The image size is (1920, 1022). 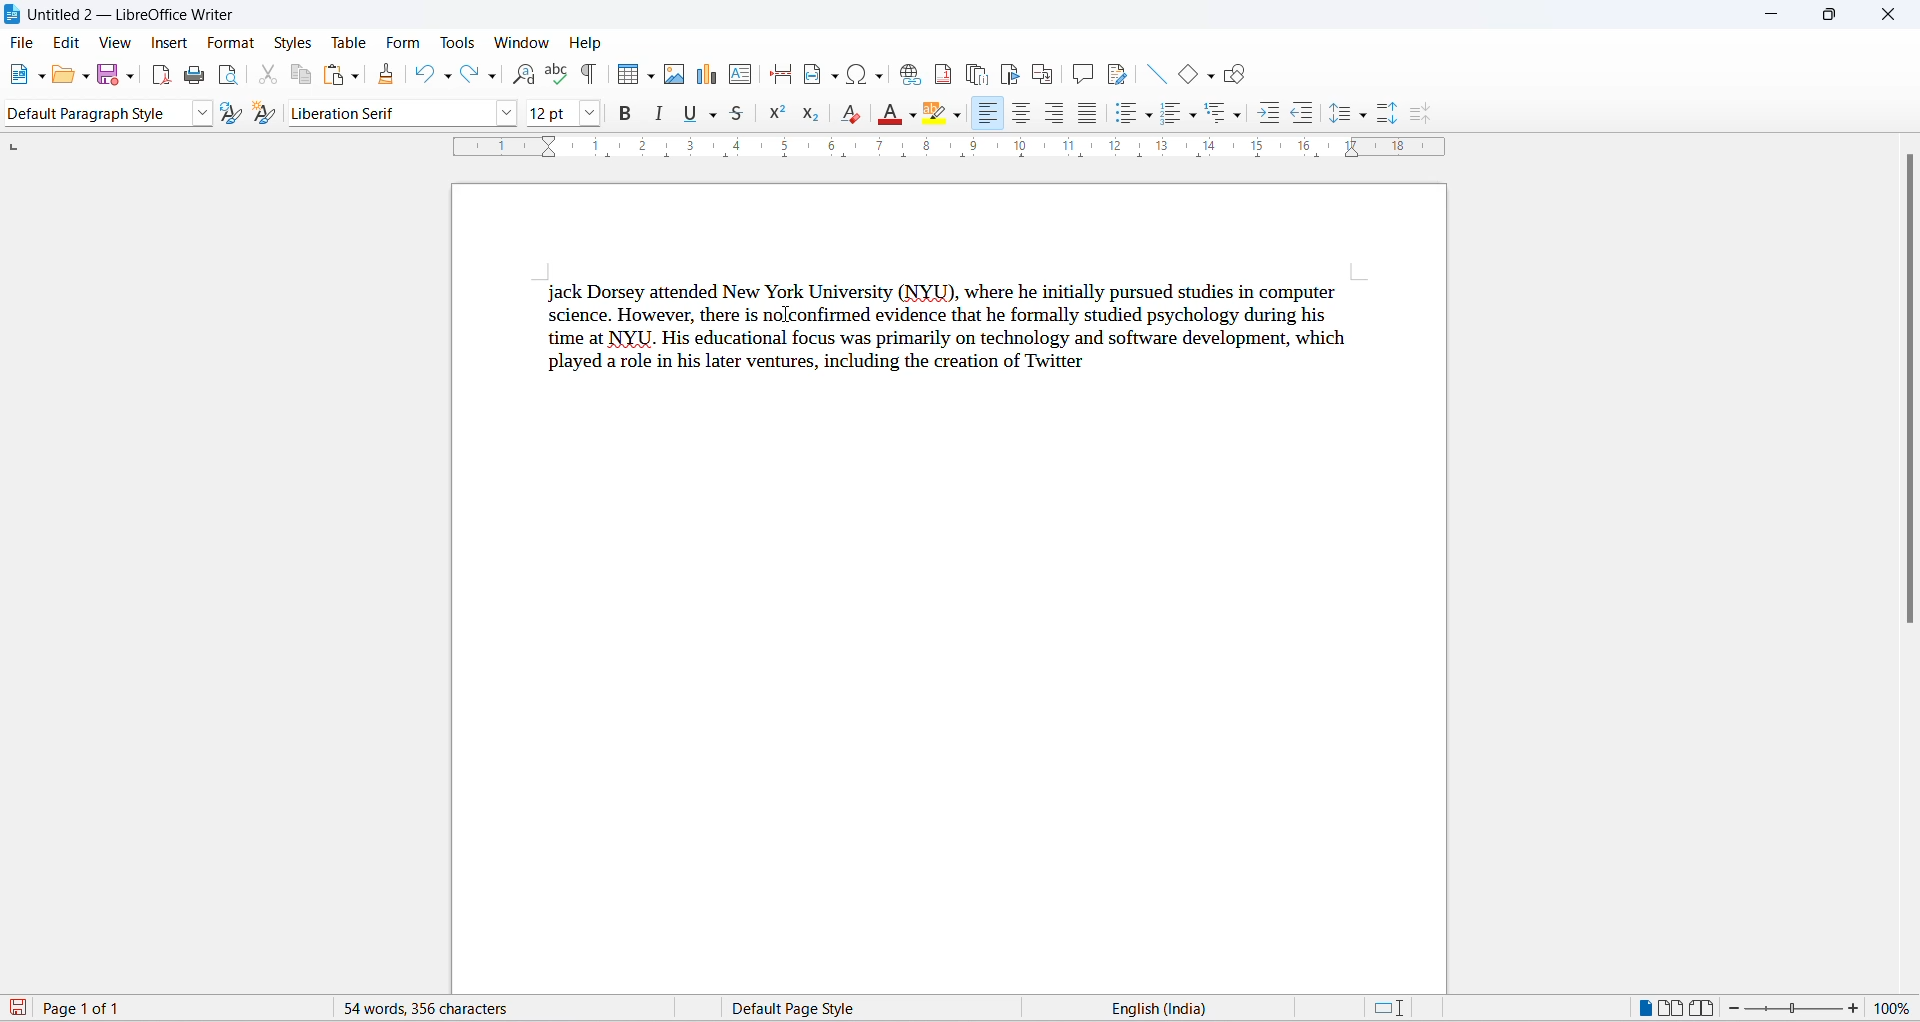 What do you see at coordinates (108, 77) in the screenshot?
I see `save` at bounding box center [108, 77].